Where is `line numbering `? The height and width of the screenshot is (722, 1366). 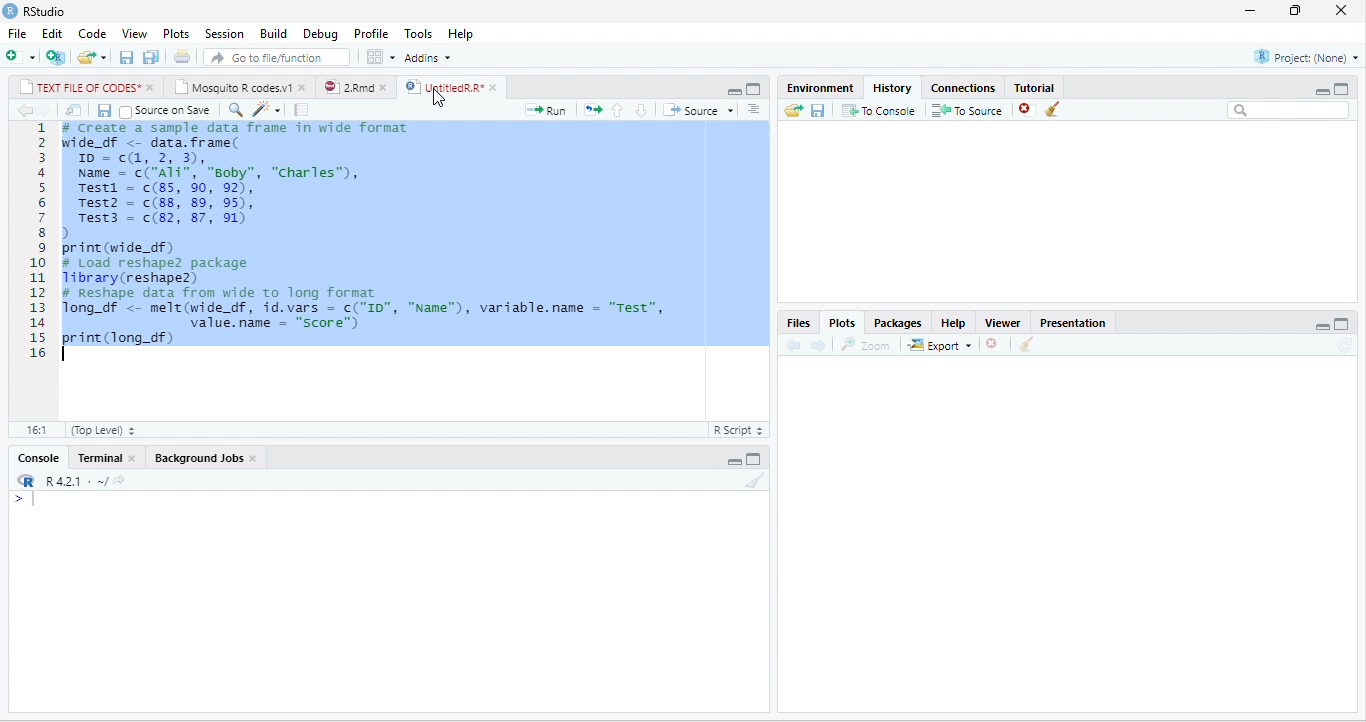
line numbering  is located at coordinates (38, 241).